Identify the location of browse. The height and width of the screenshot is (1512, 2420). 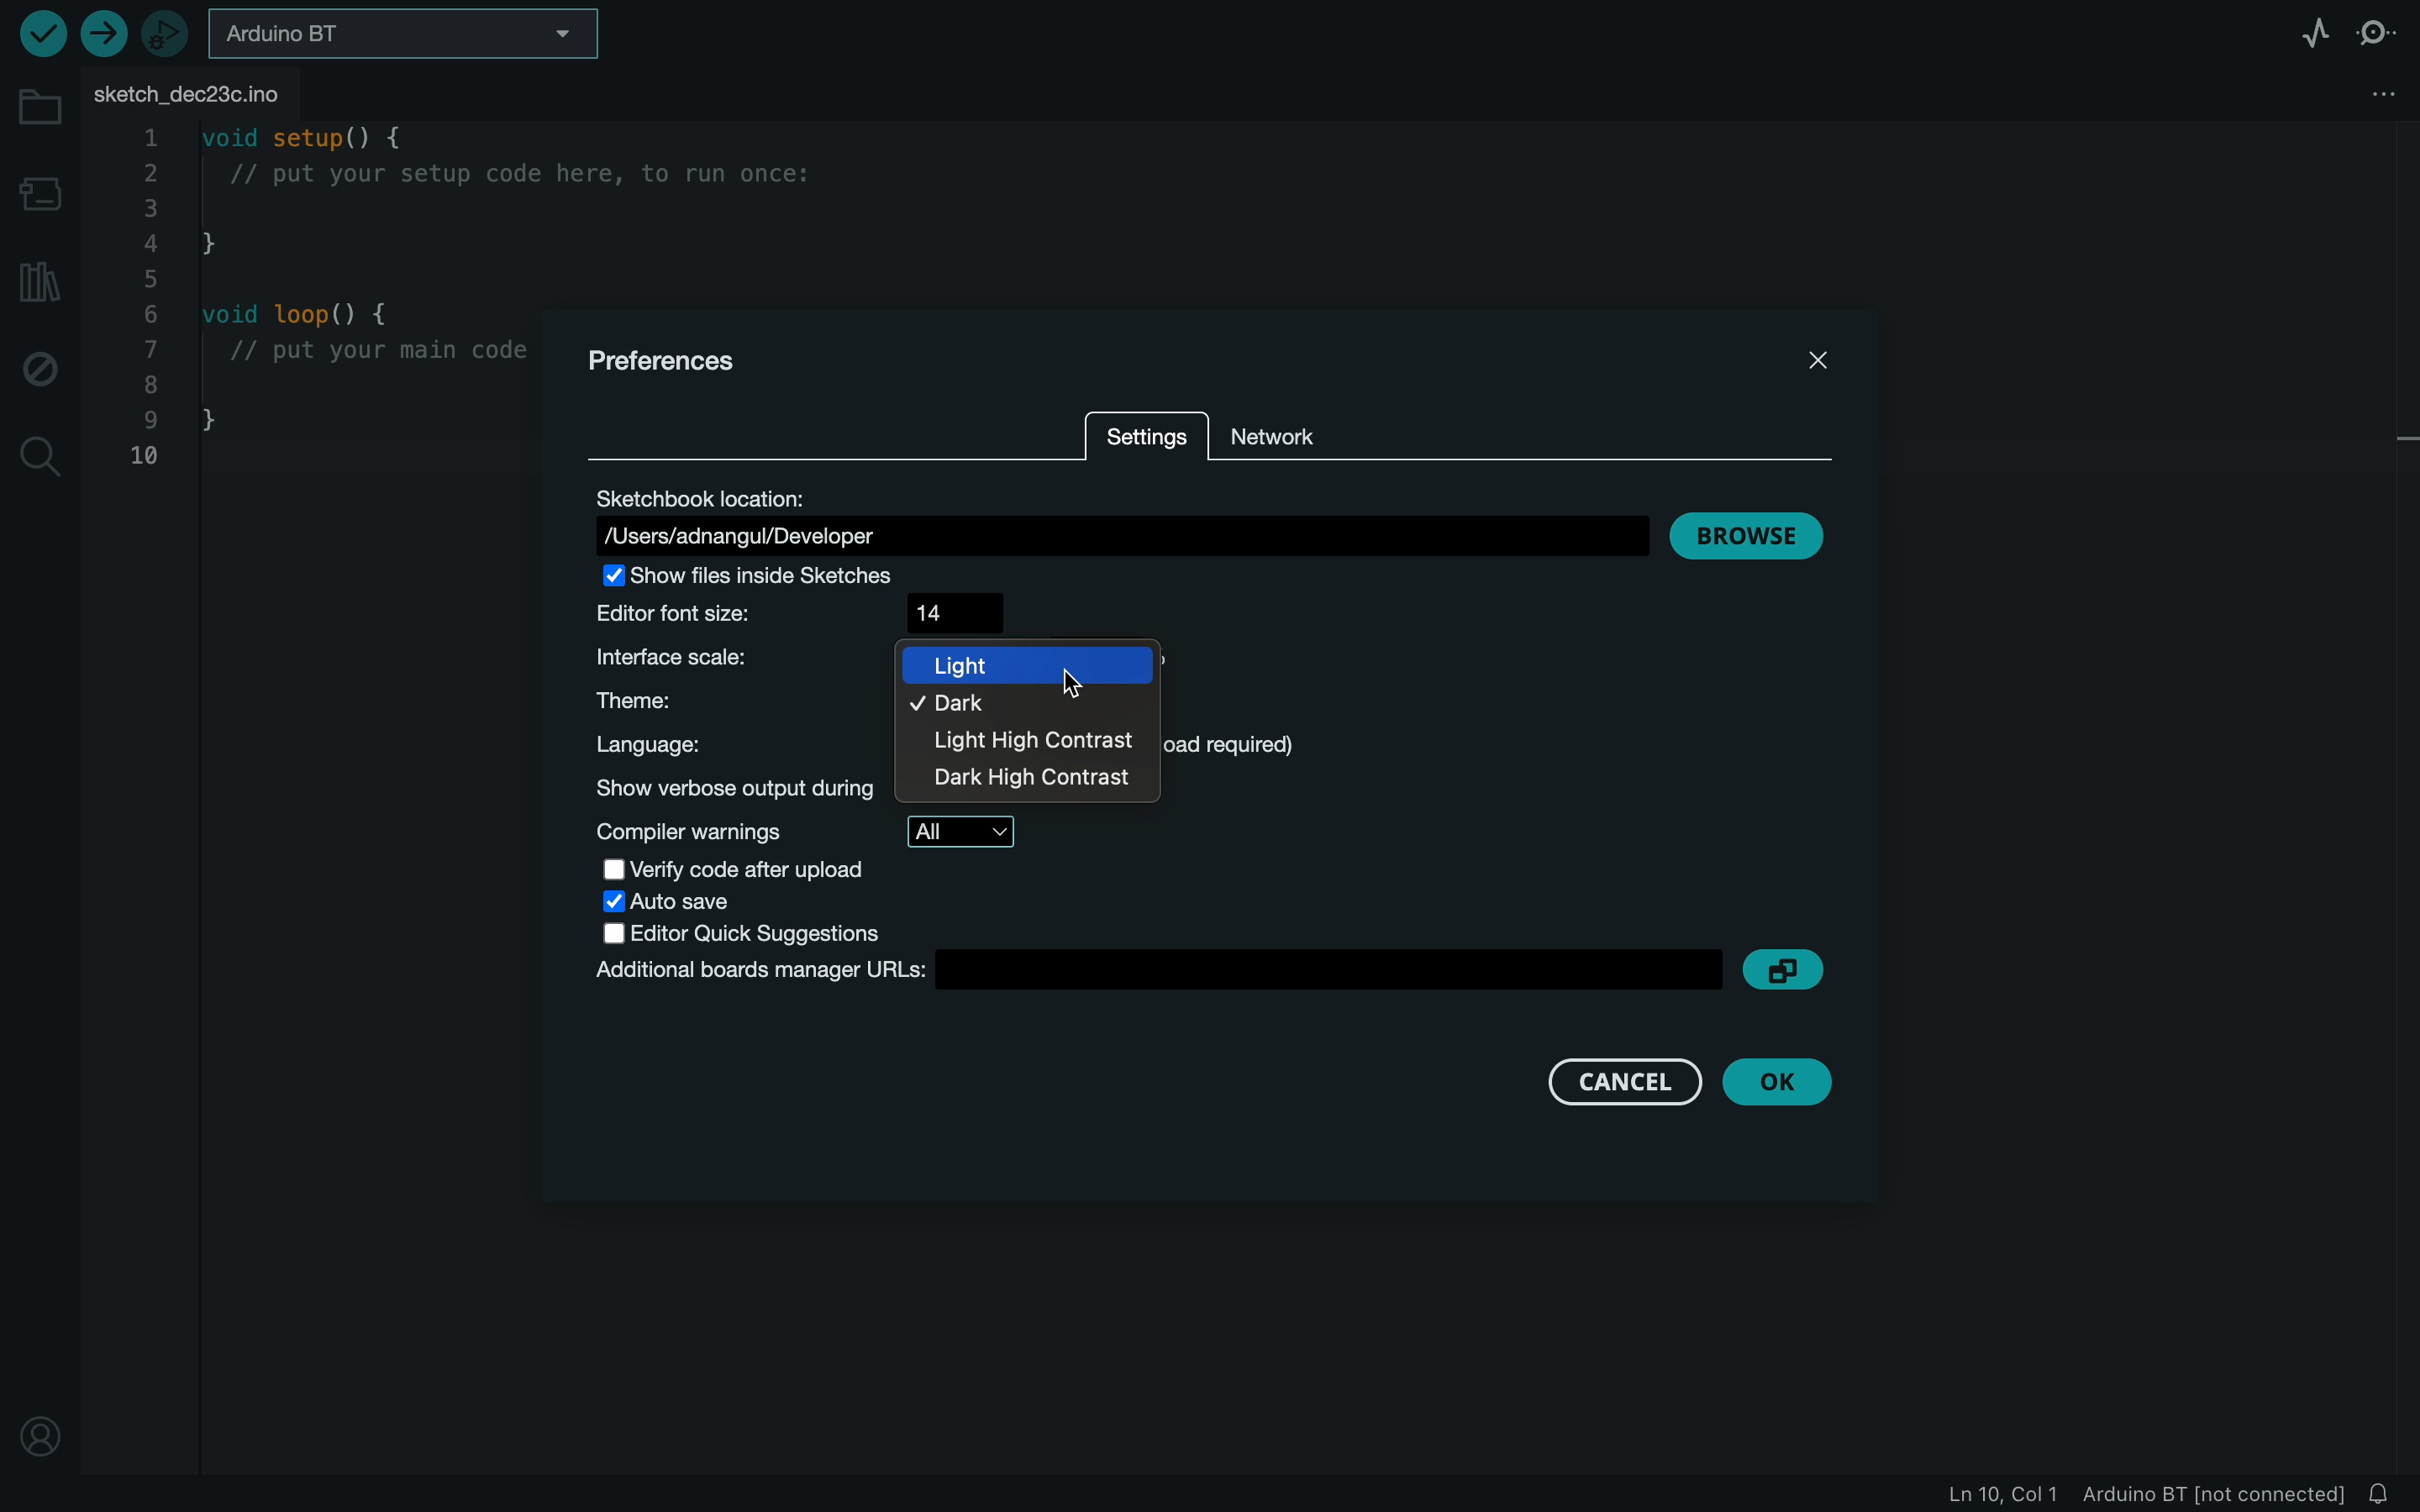
(1758, 536).